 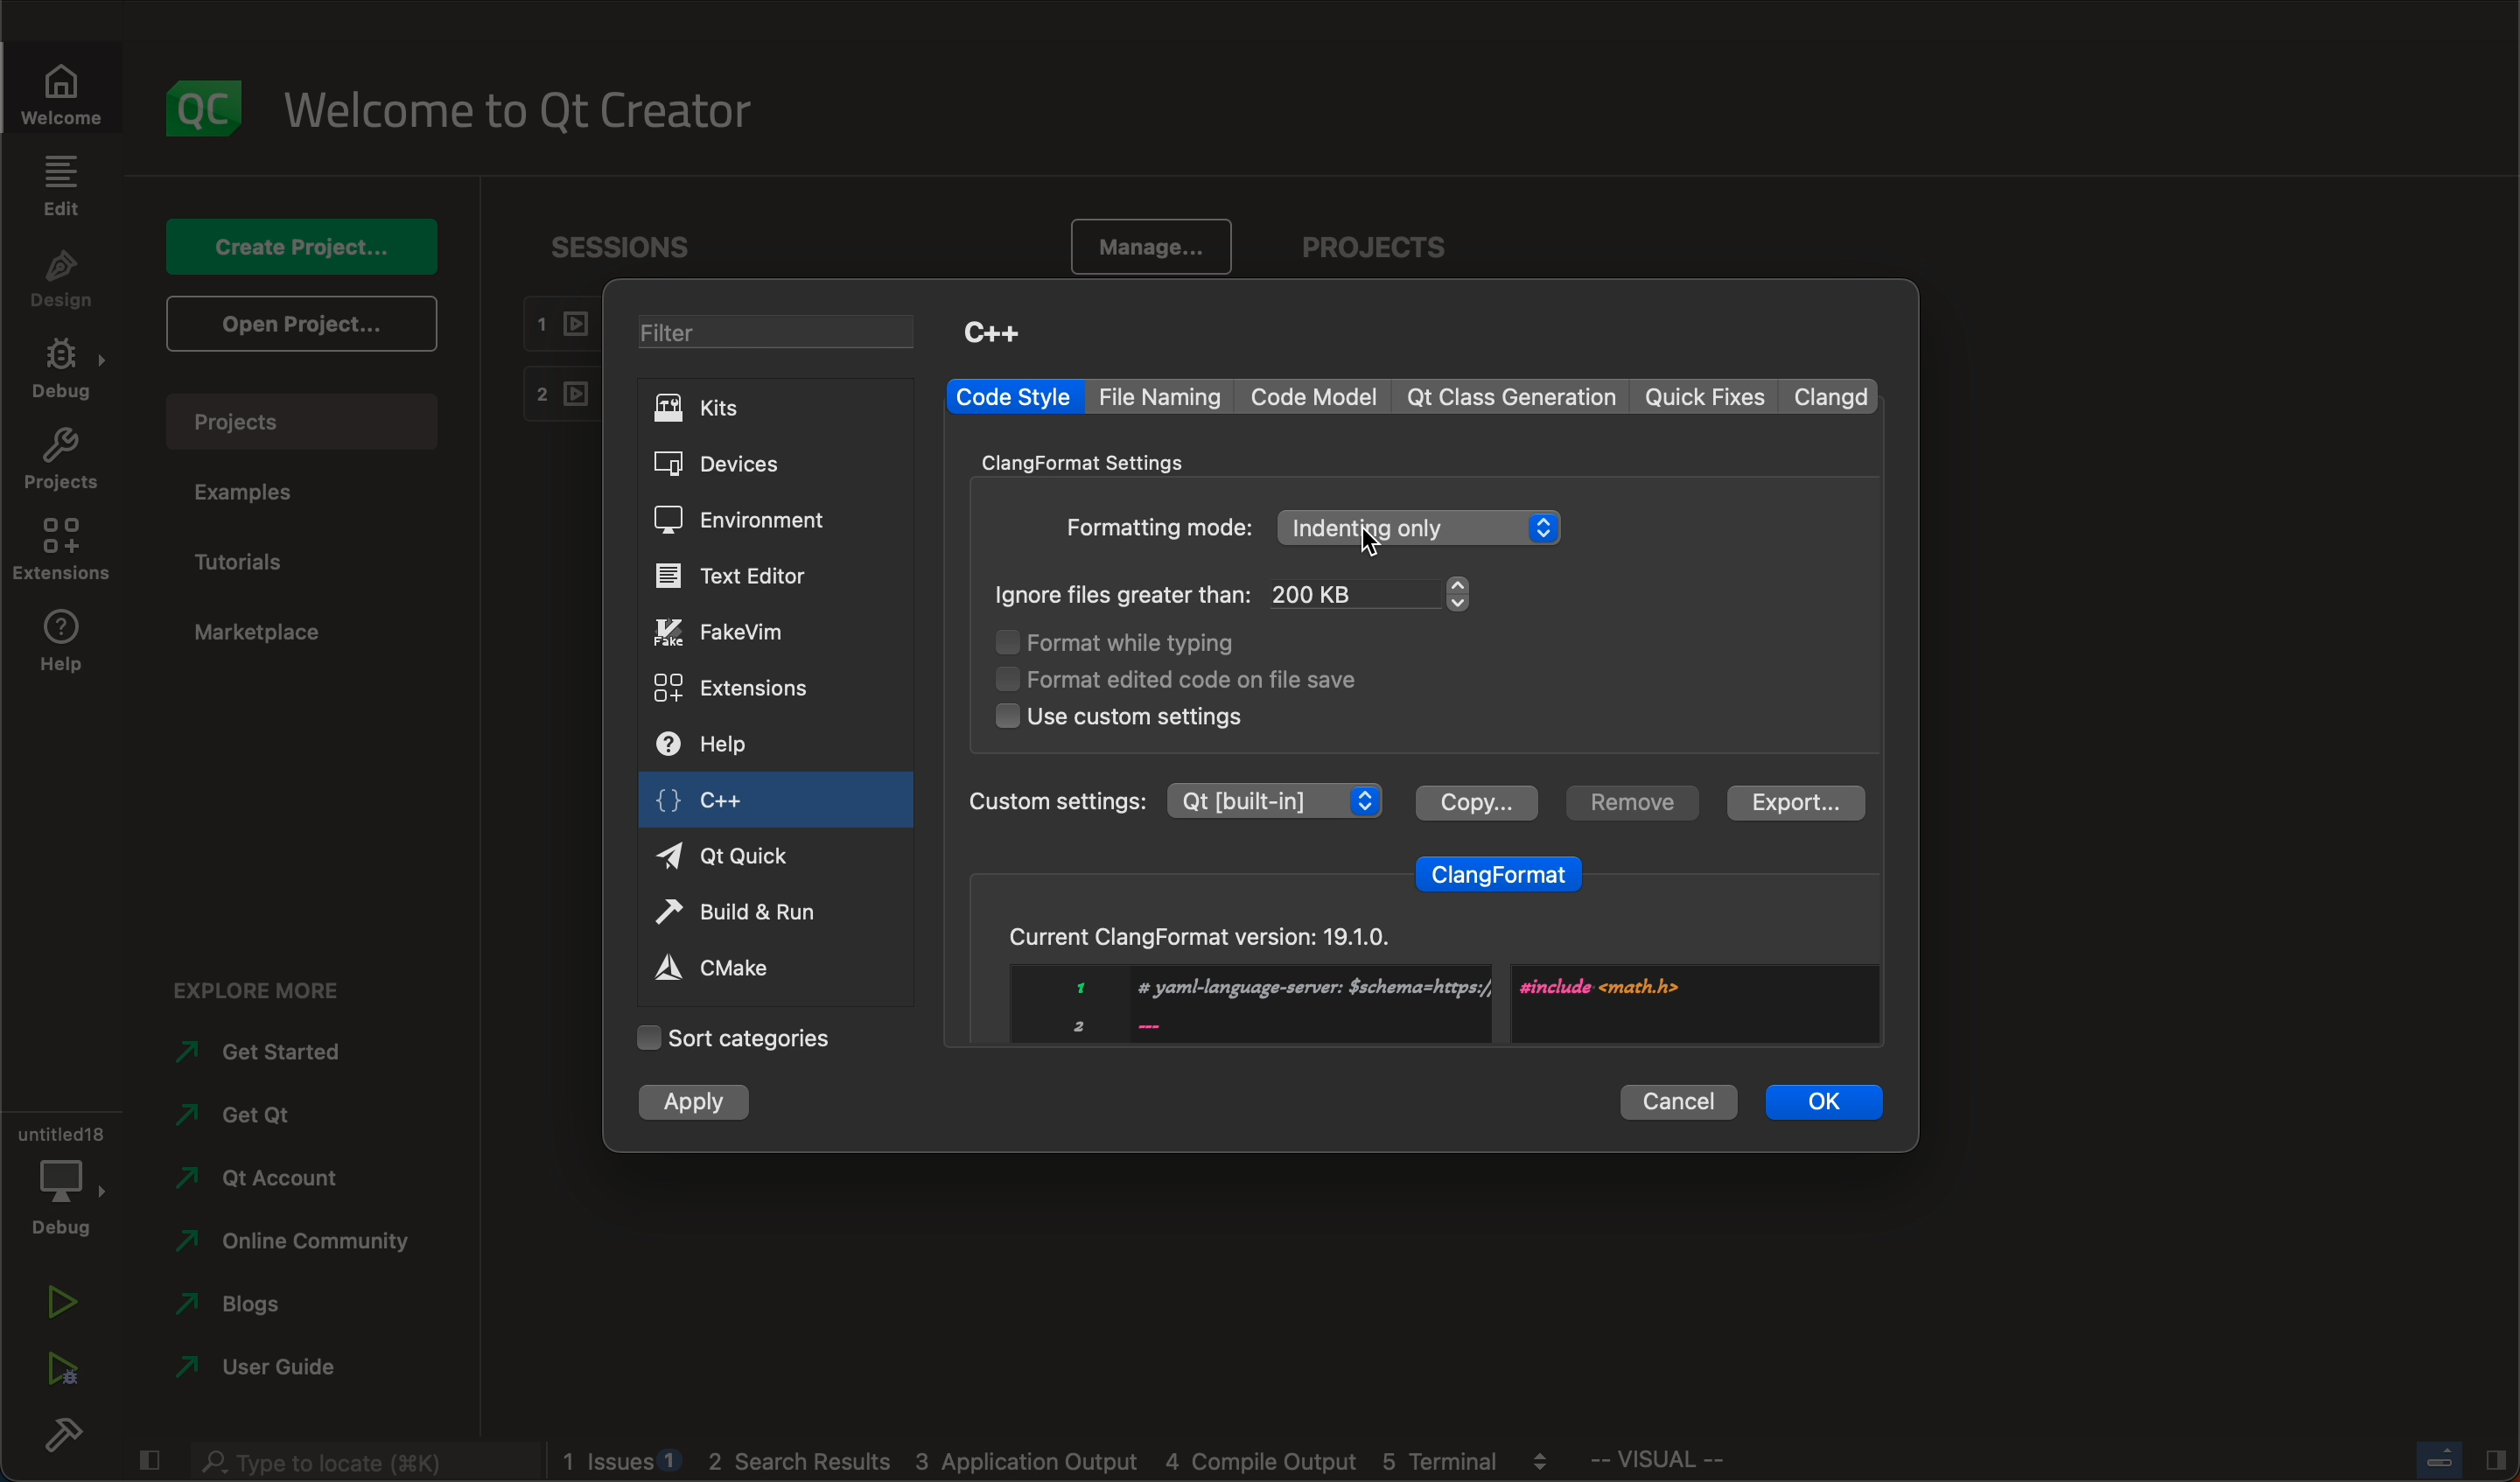 What do you see at coordinates (784, 335) in the screenshot?
I see `filter` at bounding box center [784, 335].